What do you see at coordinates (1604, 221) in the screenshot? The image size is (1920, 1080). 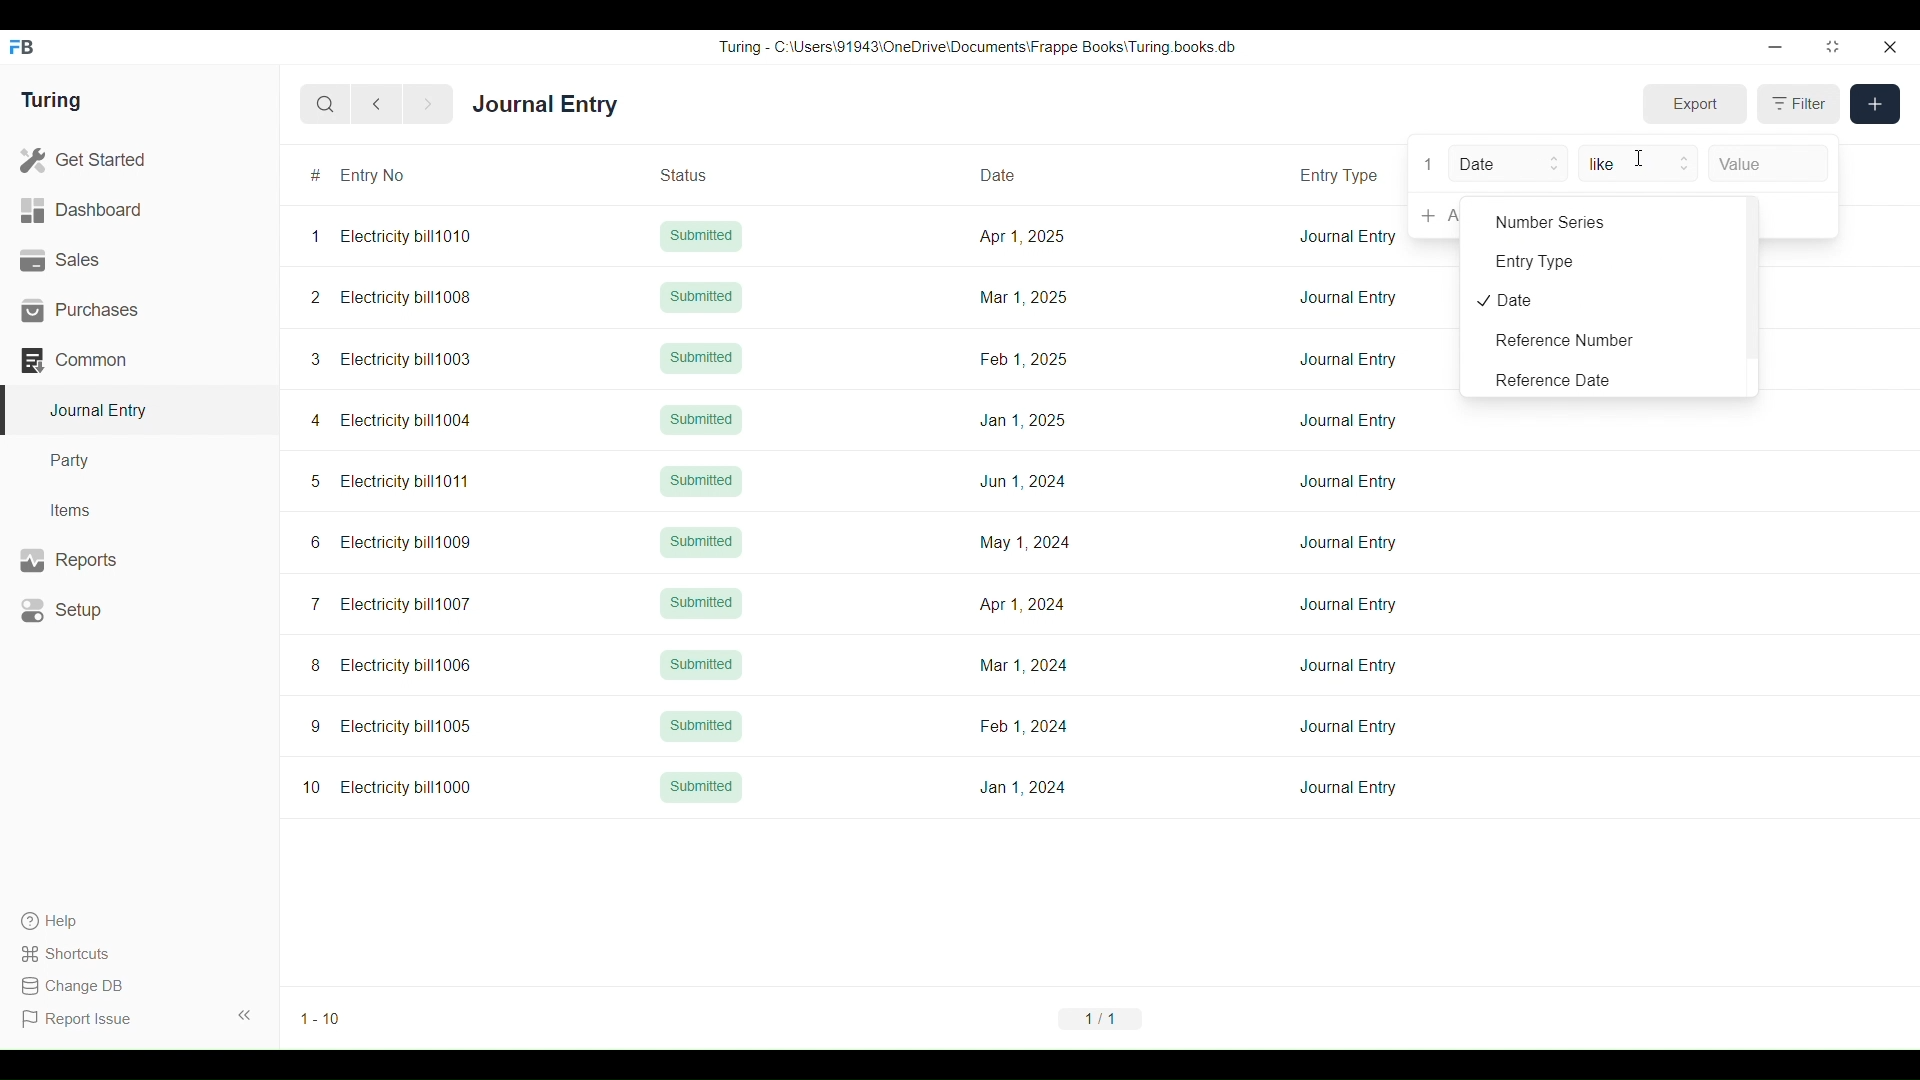 I see `Number Series` at bounding box center [1604, 221].